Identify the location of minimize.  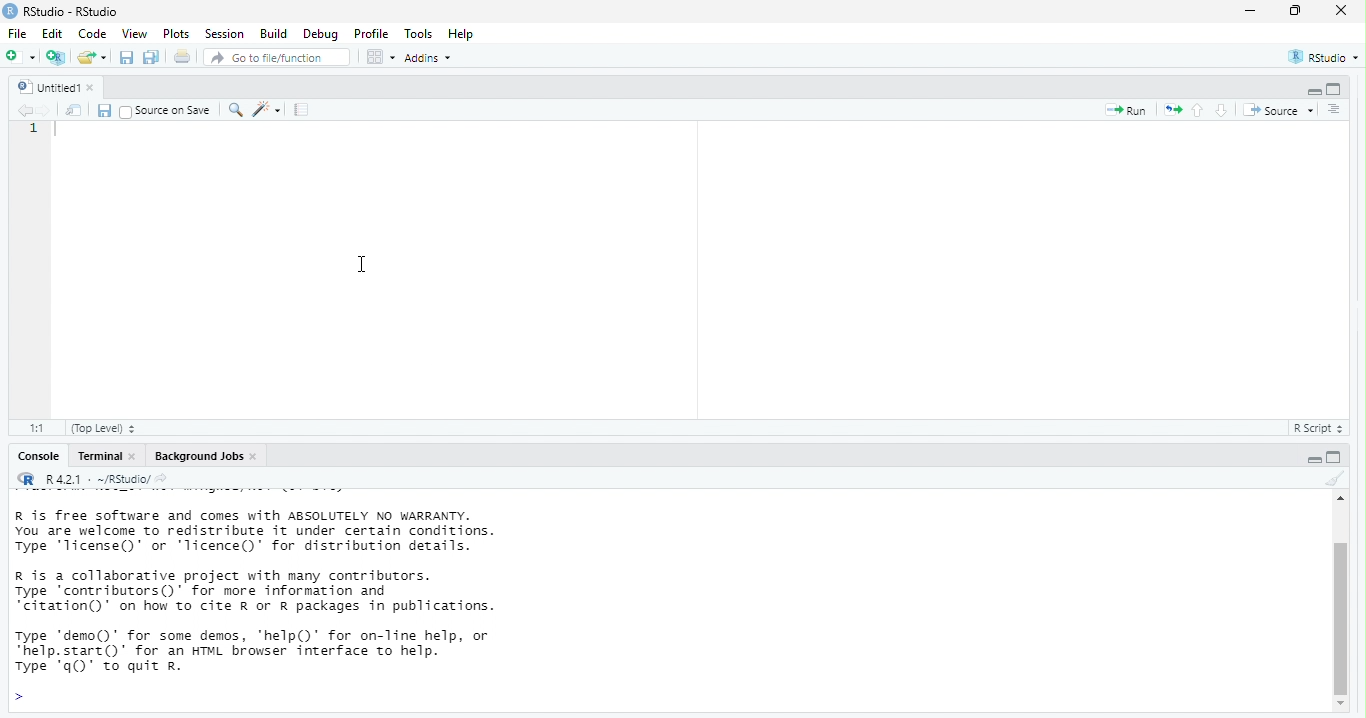
(1310, 457).